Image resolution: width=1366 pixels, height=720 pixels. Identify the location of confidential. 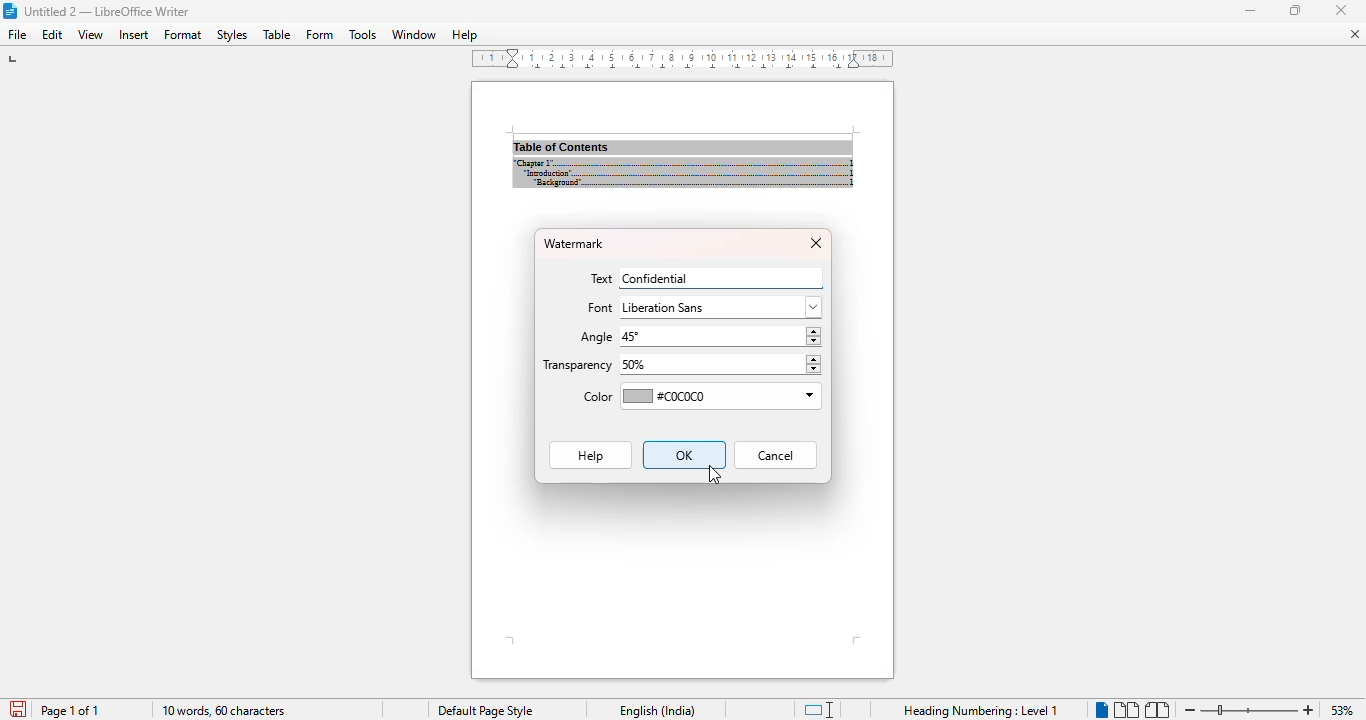
(657, 278).